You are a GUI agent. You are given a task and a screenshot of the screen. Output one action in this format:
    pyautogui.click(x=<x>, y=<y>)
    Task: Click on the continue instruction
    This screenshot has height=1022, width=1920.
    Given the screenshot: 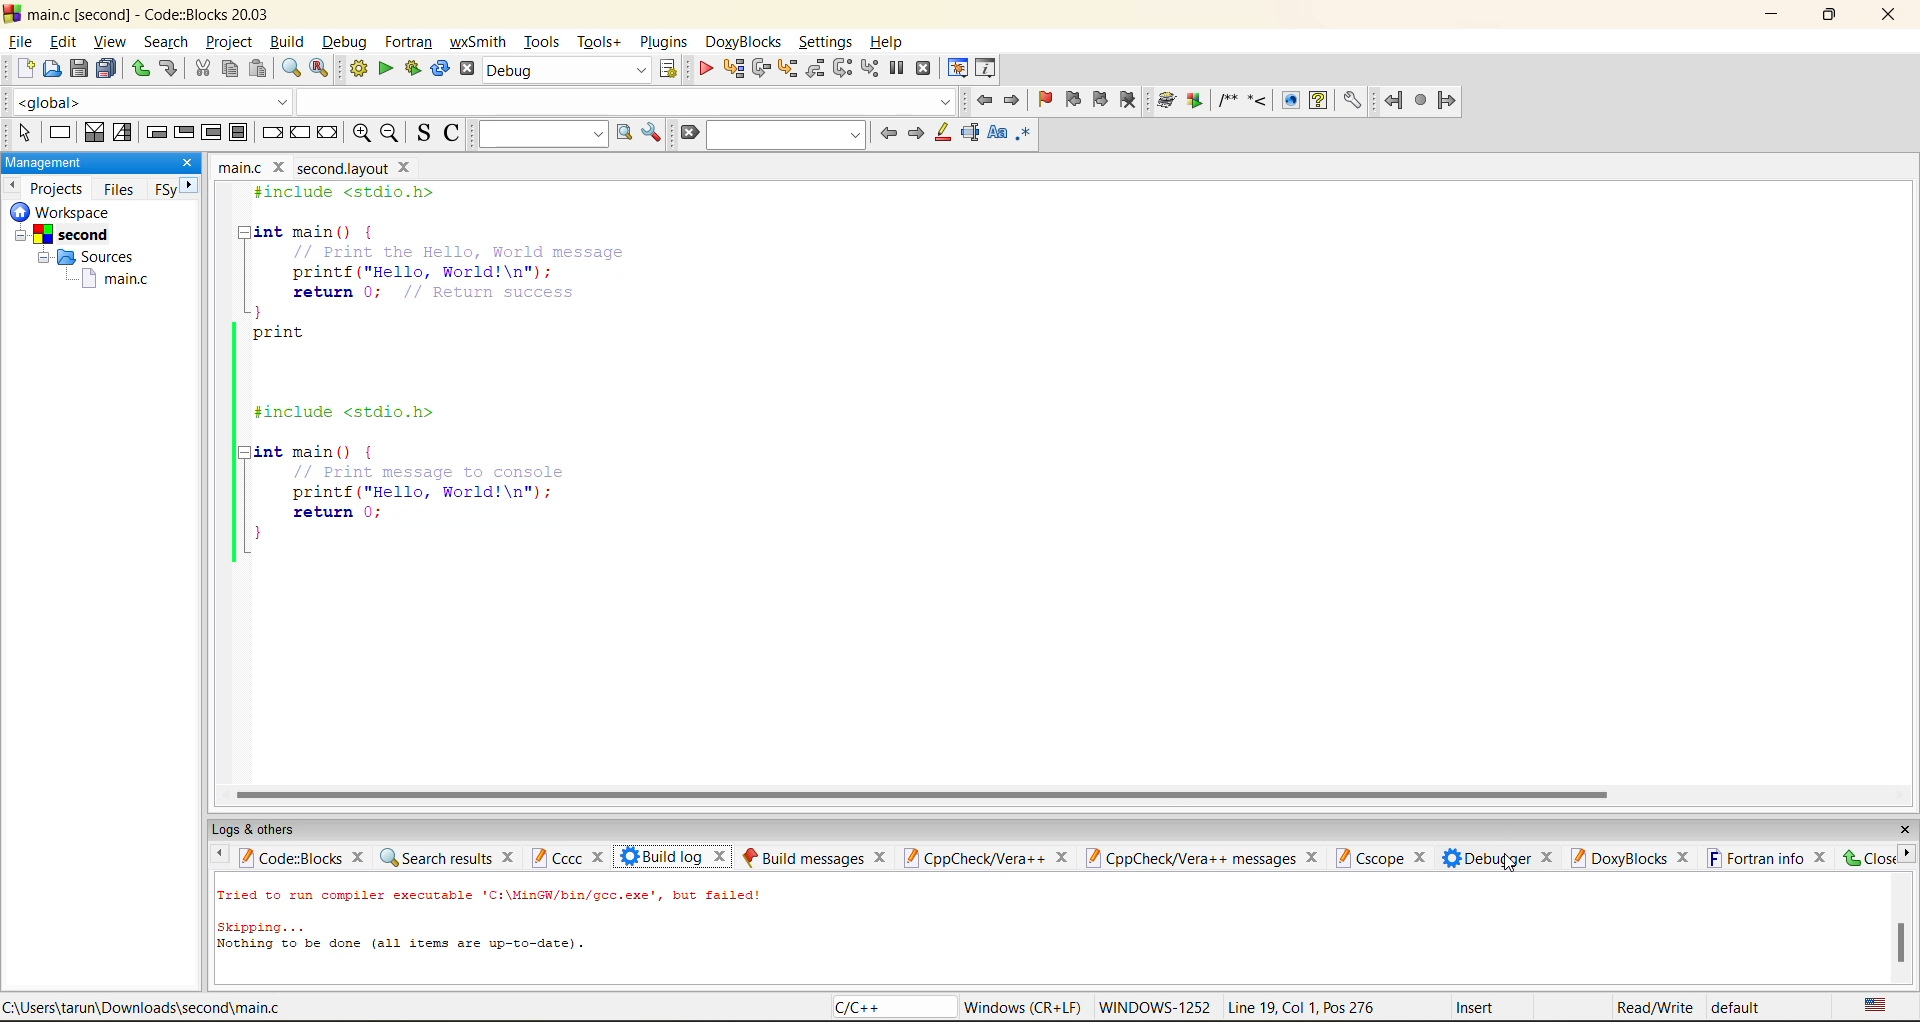 What is the action you would take?
    pyautogui.click(x=300, y=131)
    